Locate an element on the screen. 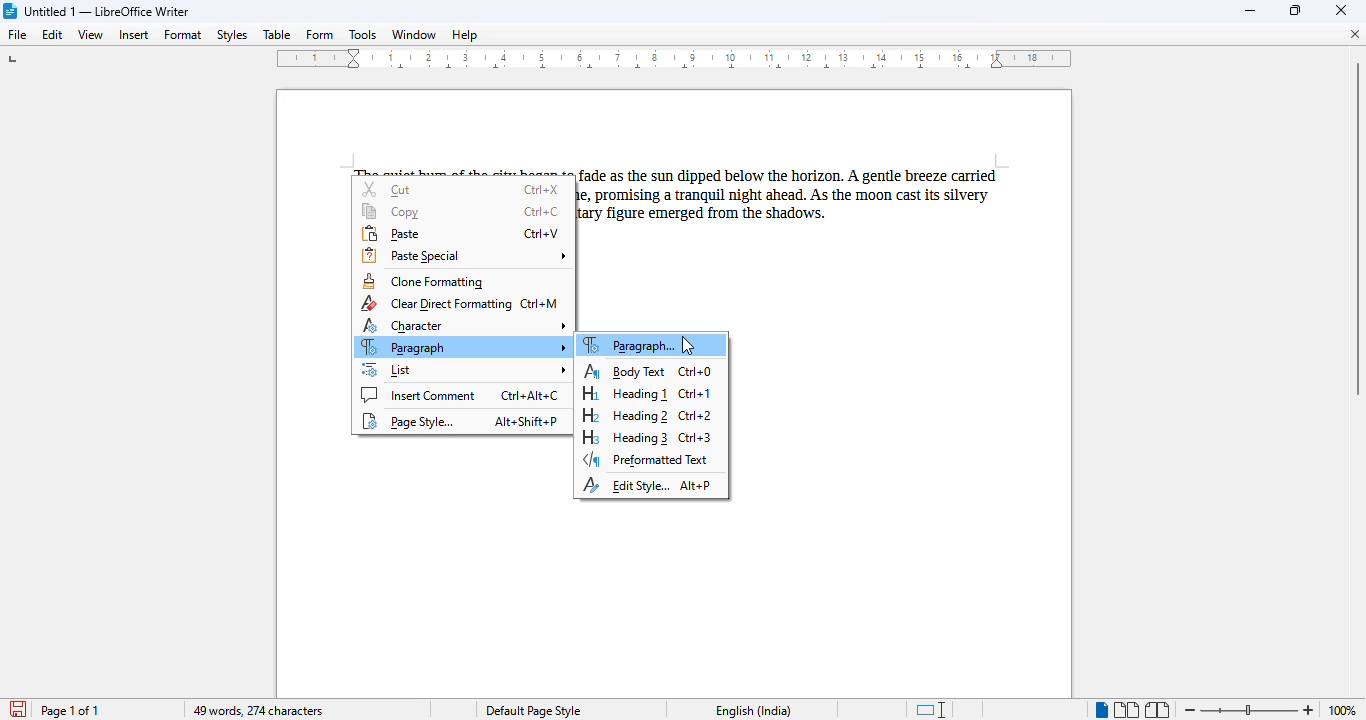 The image size is (1366, 720). ruler is located at coordinates (675, 60).